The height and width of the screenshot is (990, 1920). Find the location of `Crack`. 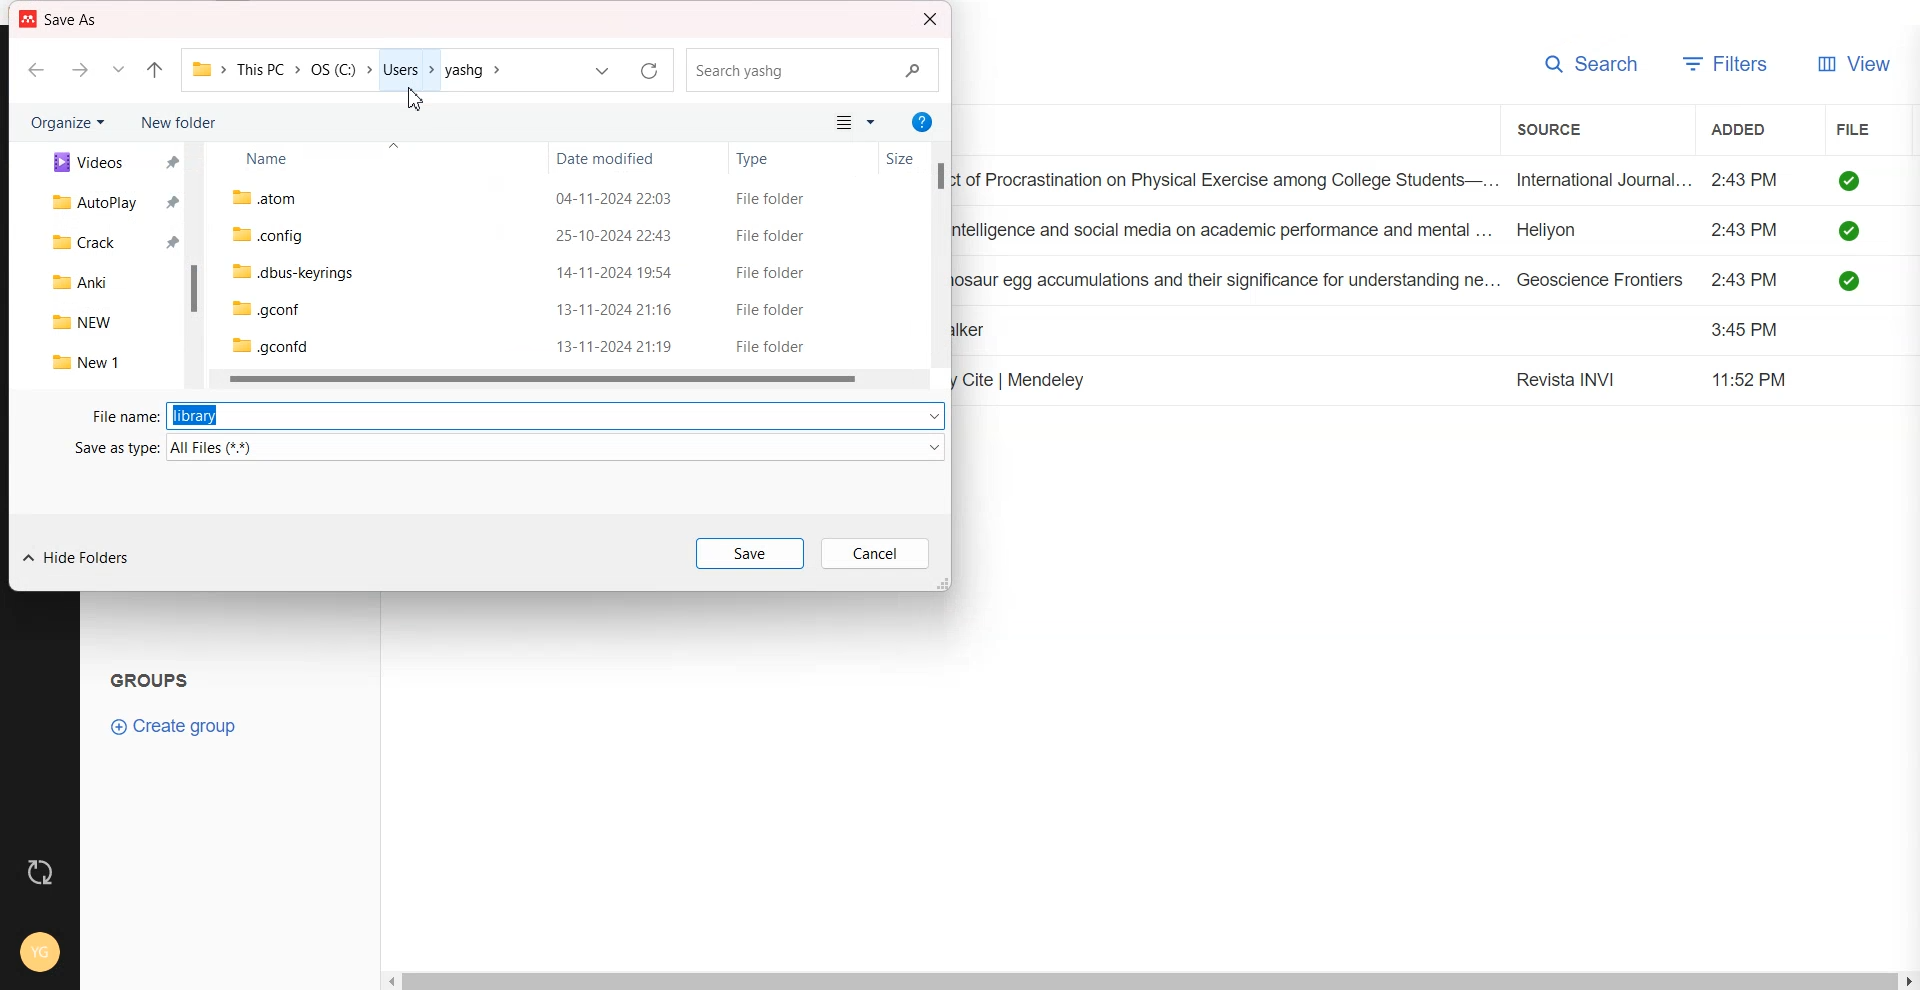

Crack is located at coordinates (114, 242).